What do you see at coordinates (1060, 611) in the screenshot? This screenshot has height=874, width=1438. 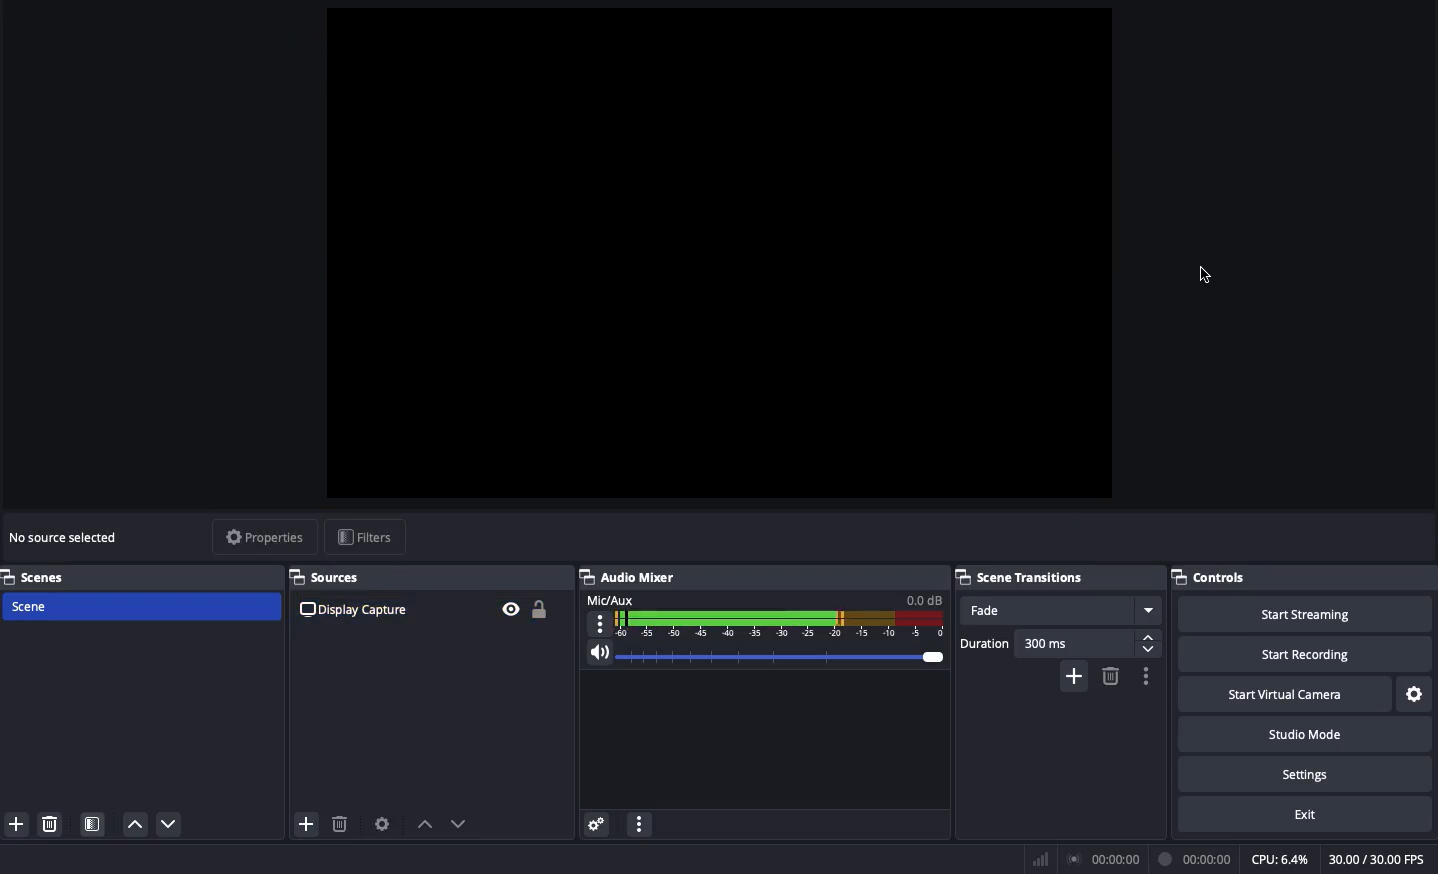 I see `Fade` at bounding box center [1060, 611].